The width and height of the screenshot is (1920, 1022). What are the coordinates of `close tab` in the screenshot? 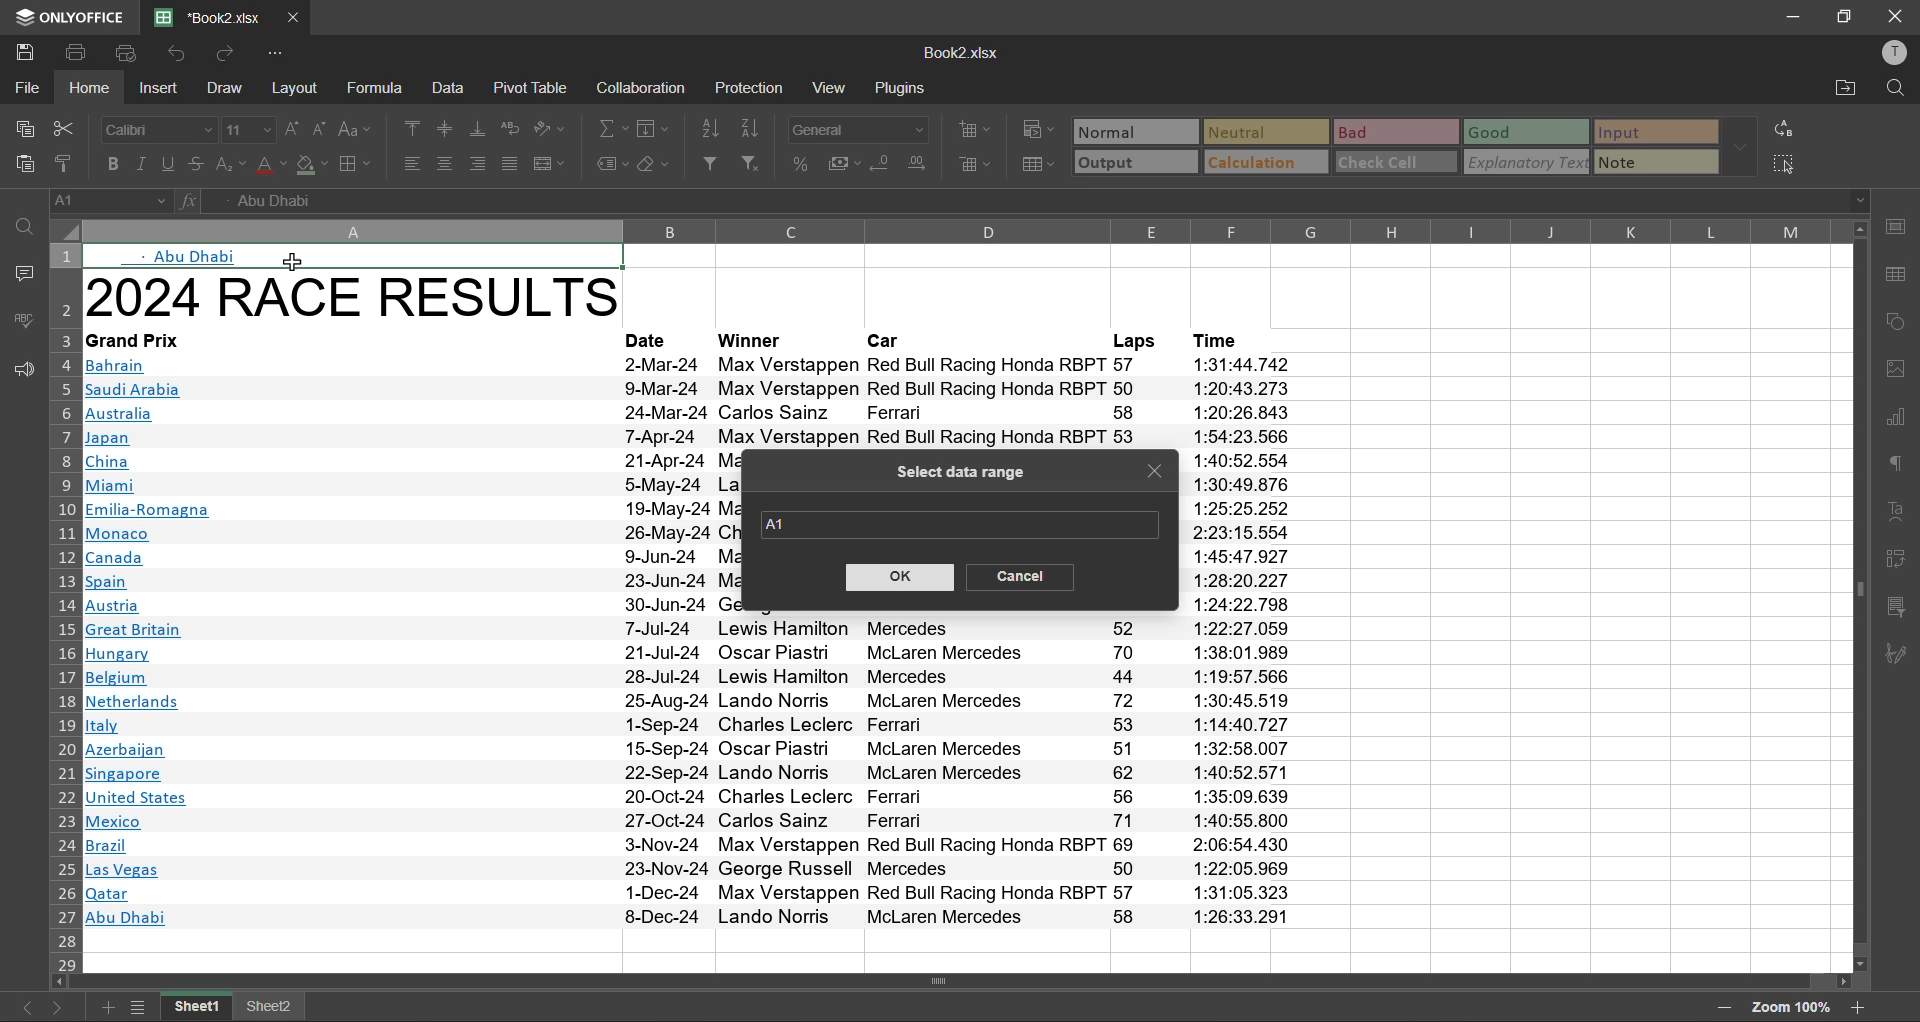 It's located at (1159, 470).